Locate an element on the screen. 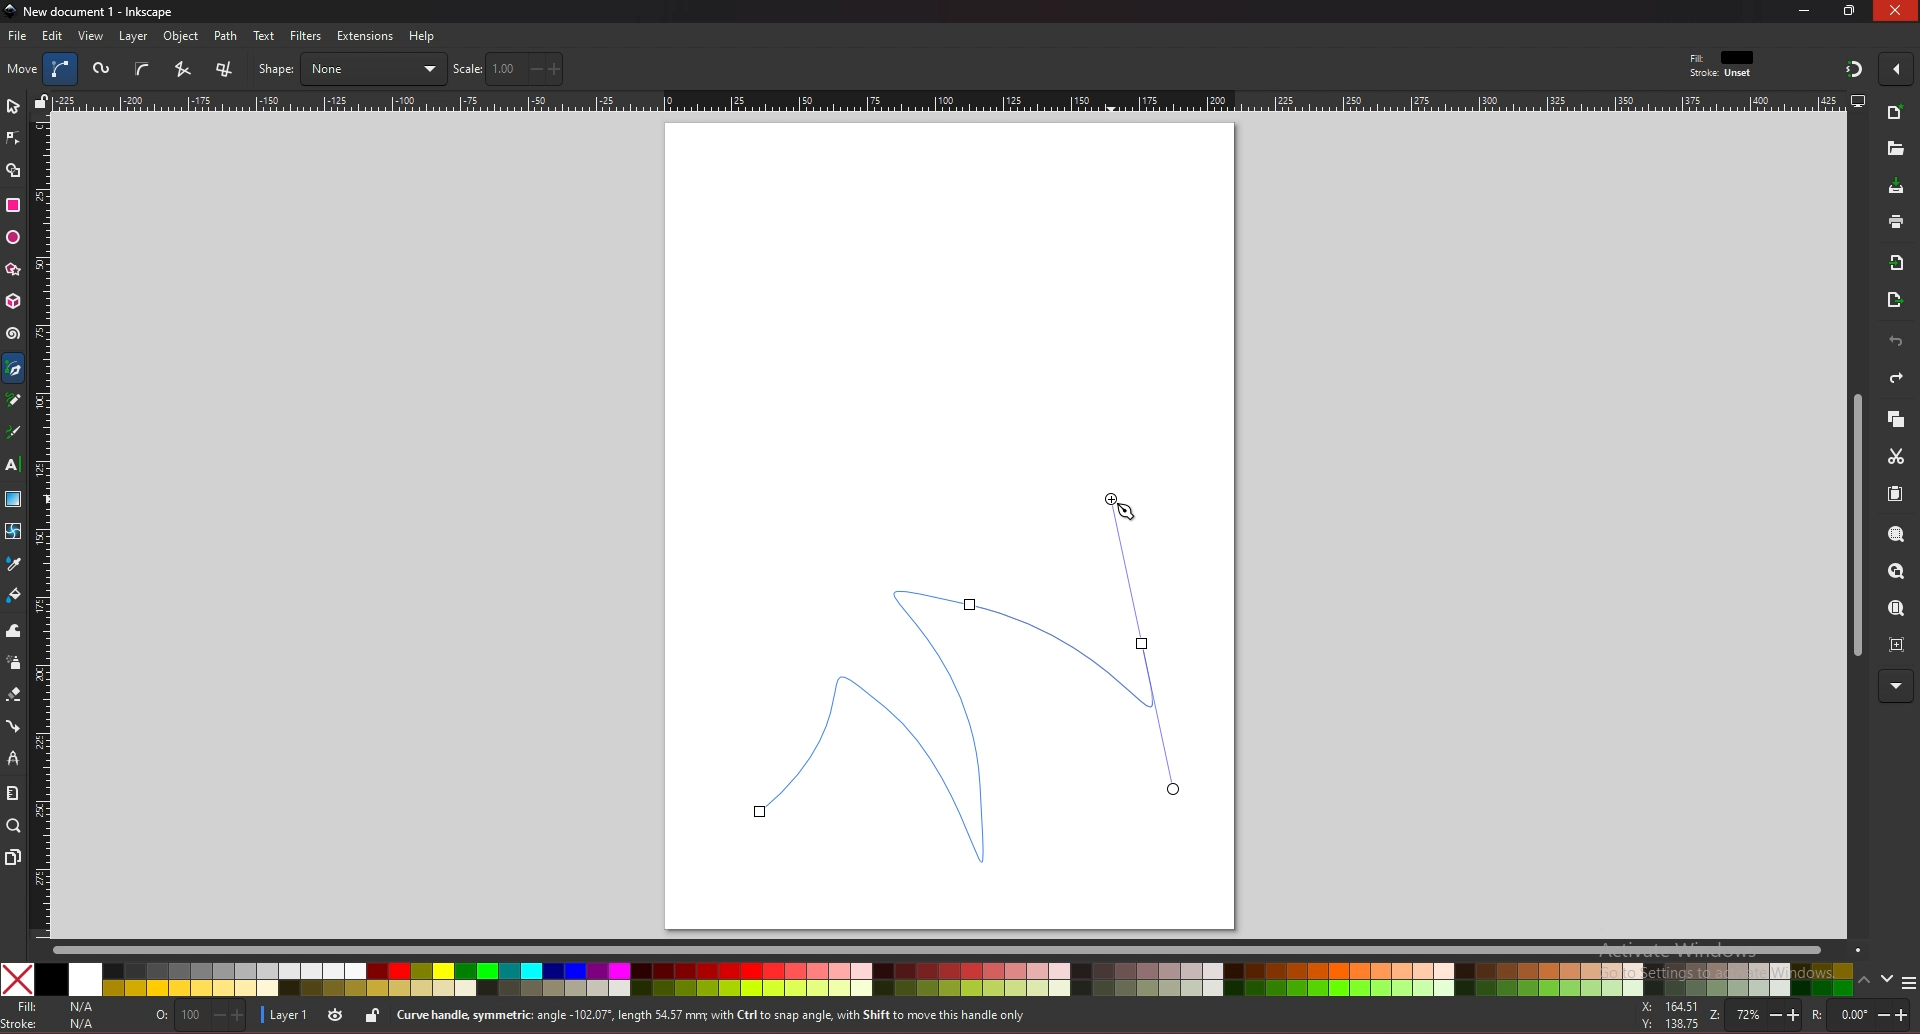 The width and height of the screenshot is (1920, 1034). zoom is located at coordinates (1751, 1014).